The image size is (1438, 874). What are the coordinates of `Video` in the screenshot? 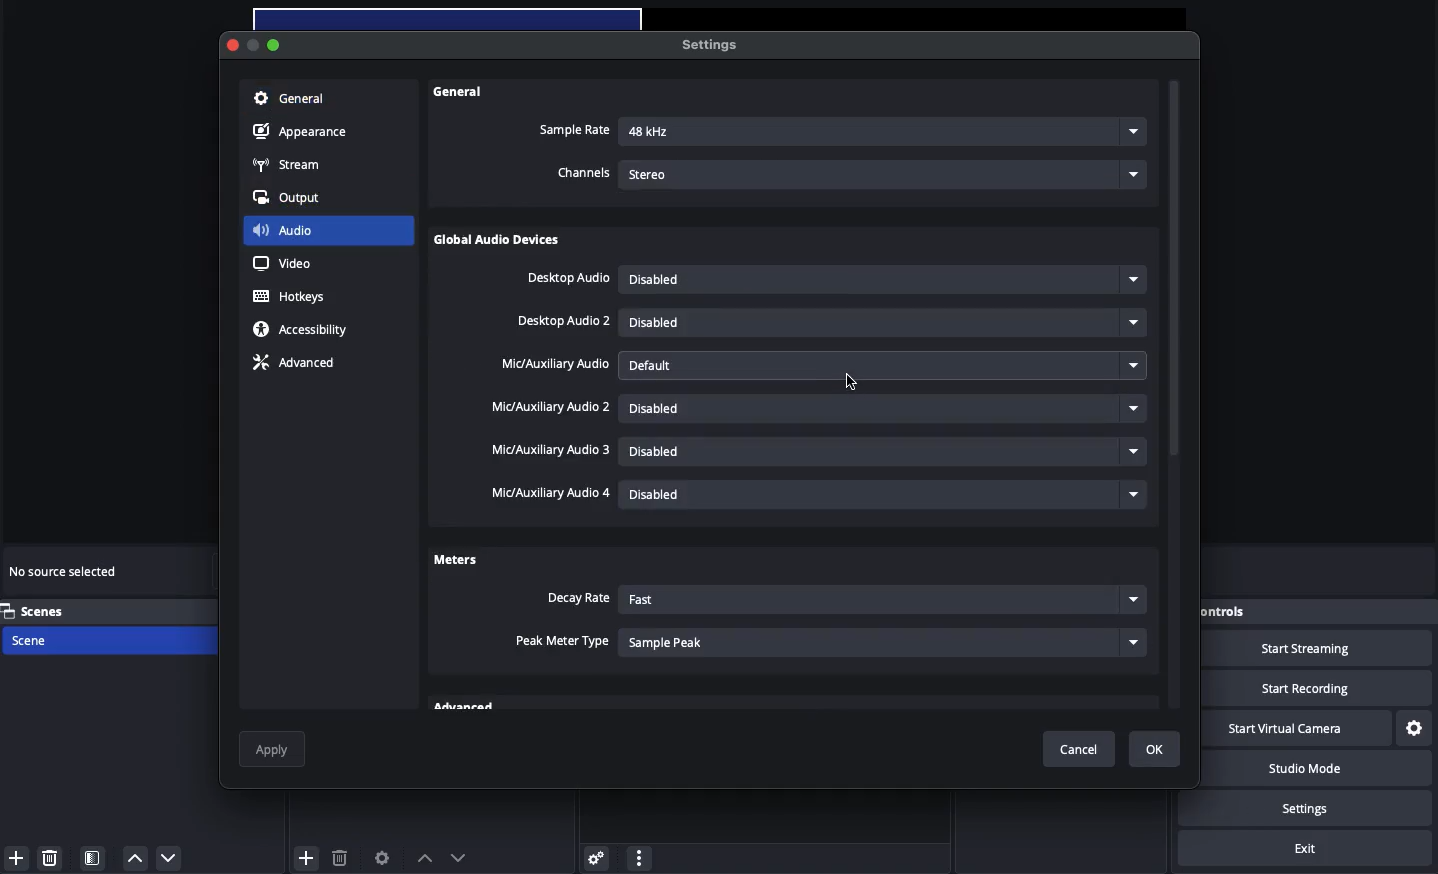 It's located at (282, 263).